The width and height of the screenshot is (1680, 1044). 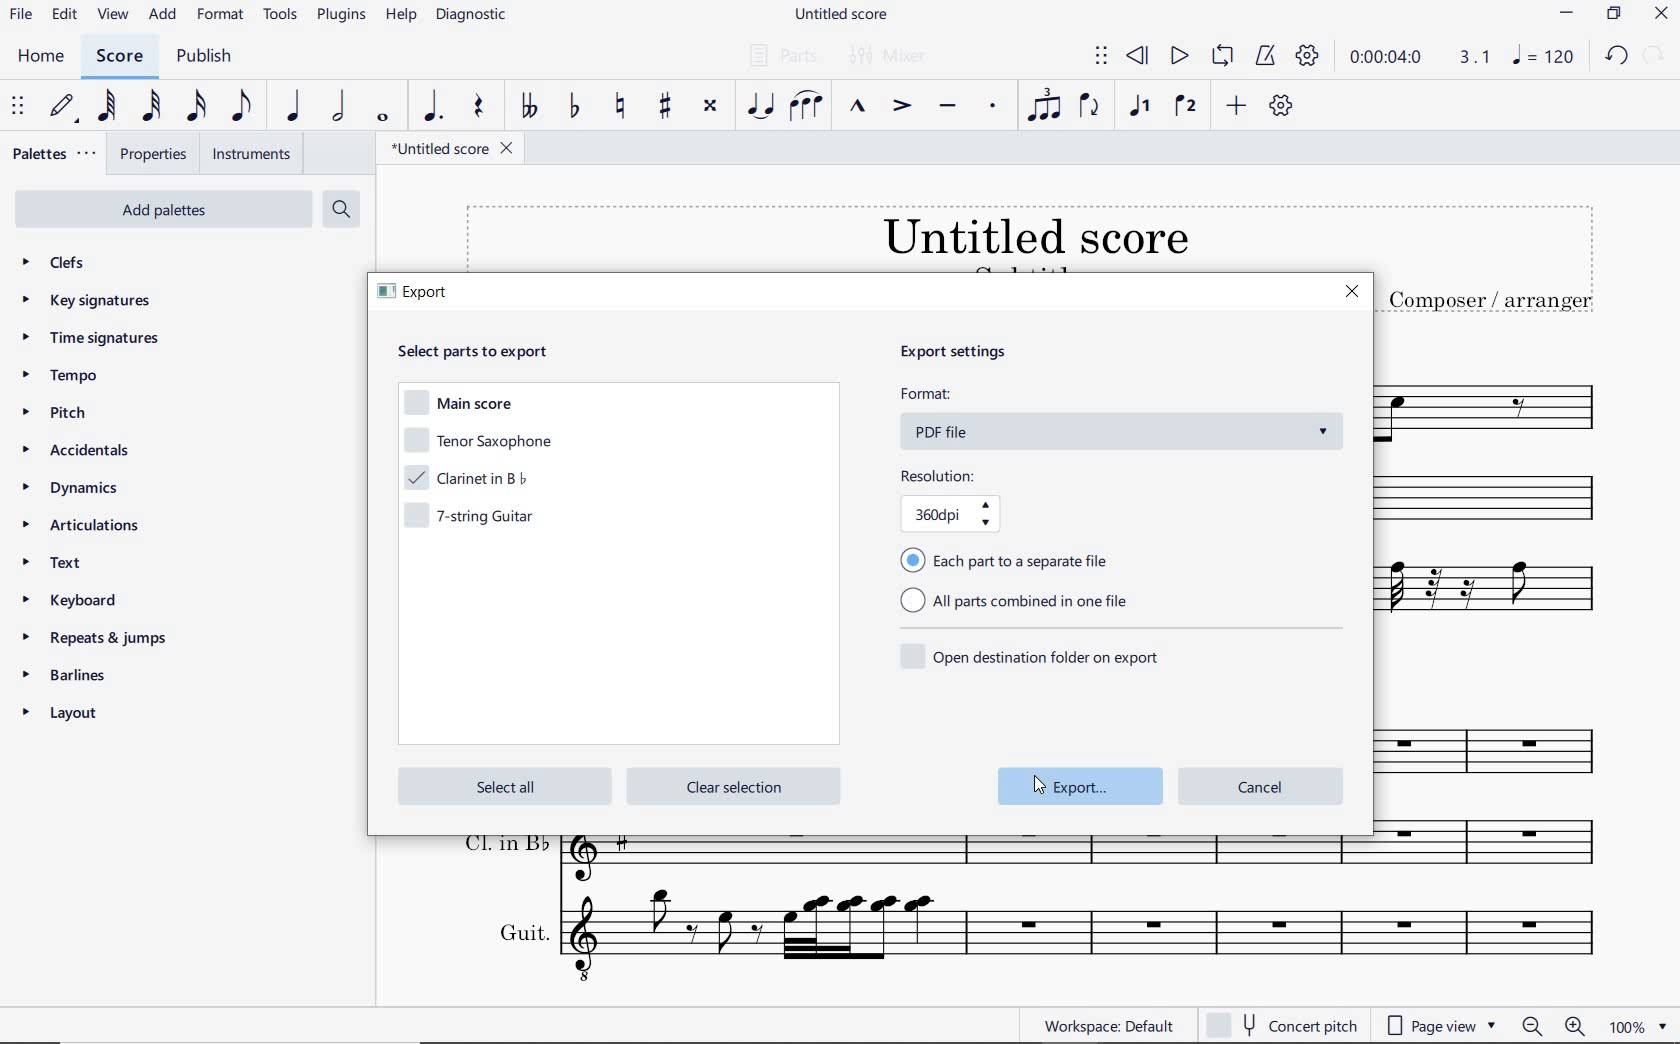 What do you see at coordinates (1490, 260) in the screenshot?
I see `TITLE` at bounding box center [1490, 260].